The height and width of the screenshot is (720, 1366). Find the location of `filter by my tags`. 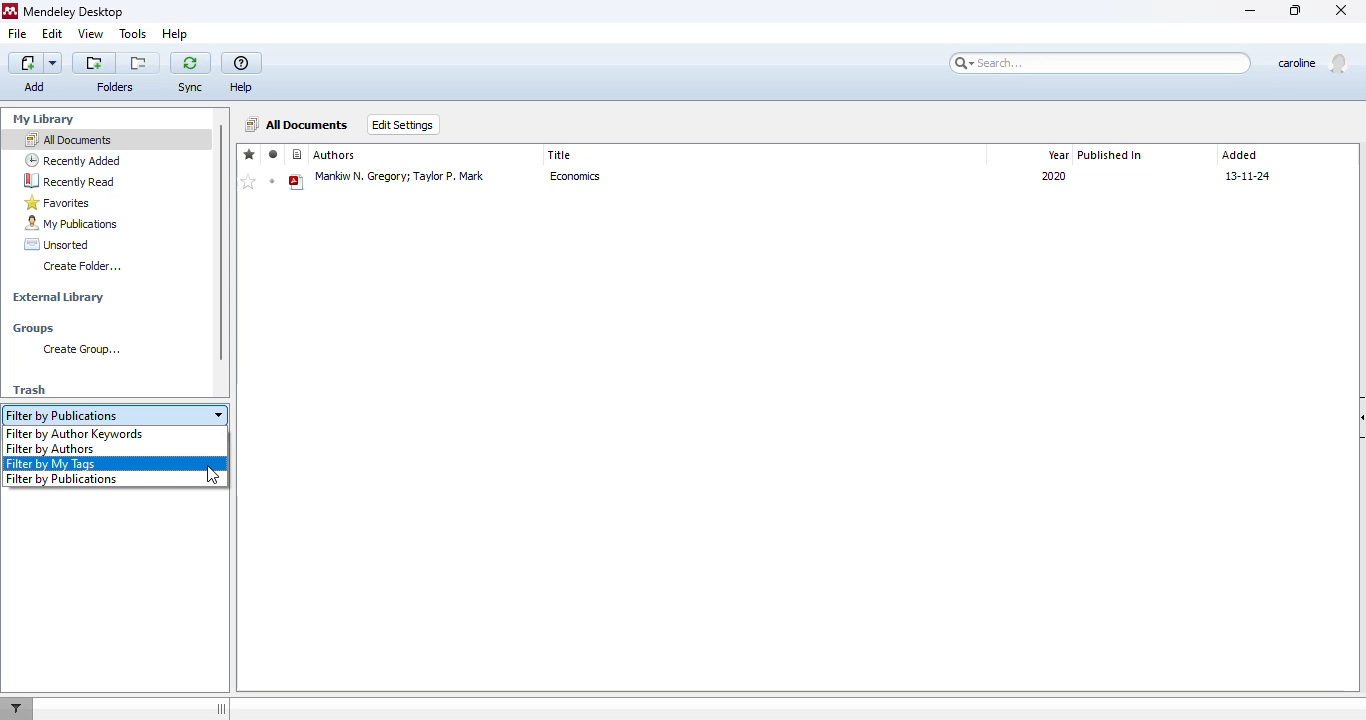

filter by my tags is located at coordinates (51, 464).